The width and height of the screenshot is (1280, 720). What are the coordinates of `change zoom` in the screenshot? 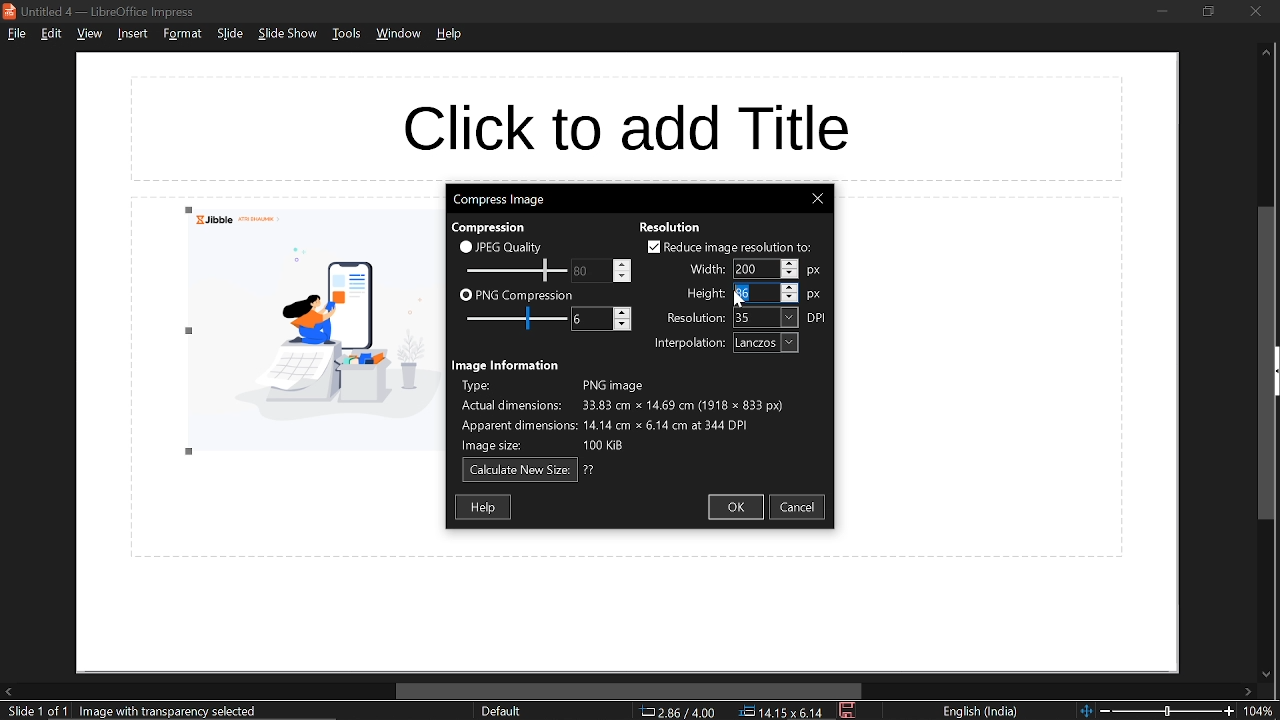 It's located at (1157, 711).